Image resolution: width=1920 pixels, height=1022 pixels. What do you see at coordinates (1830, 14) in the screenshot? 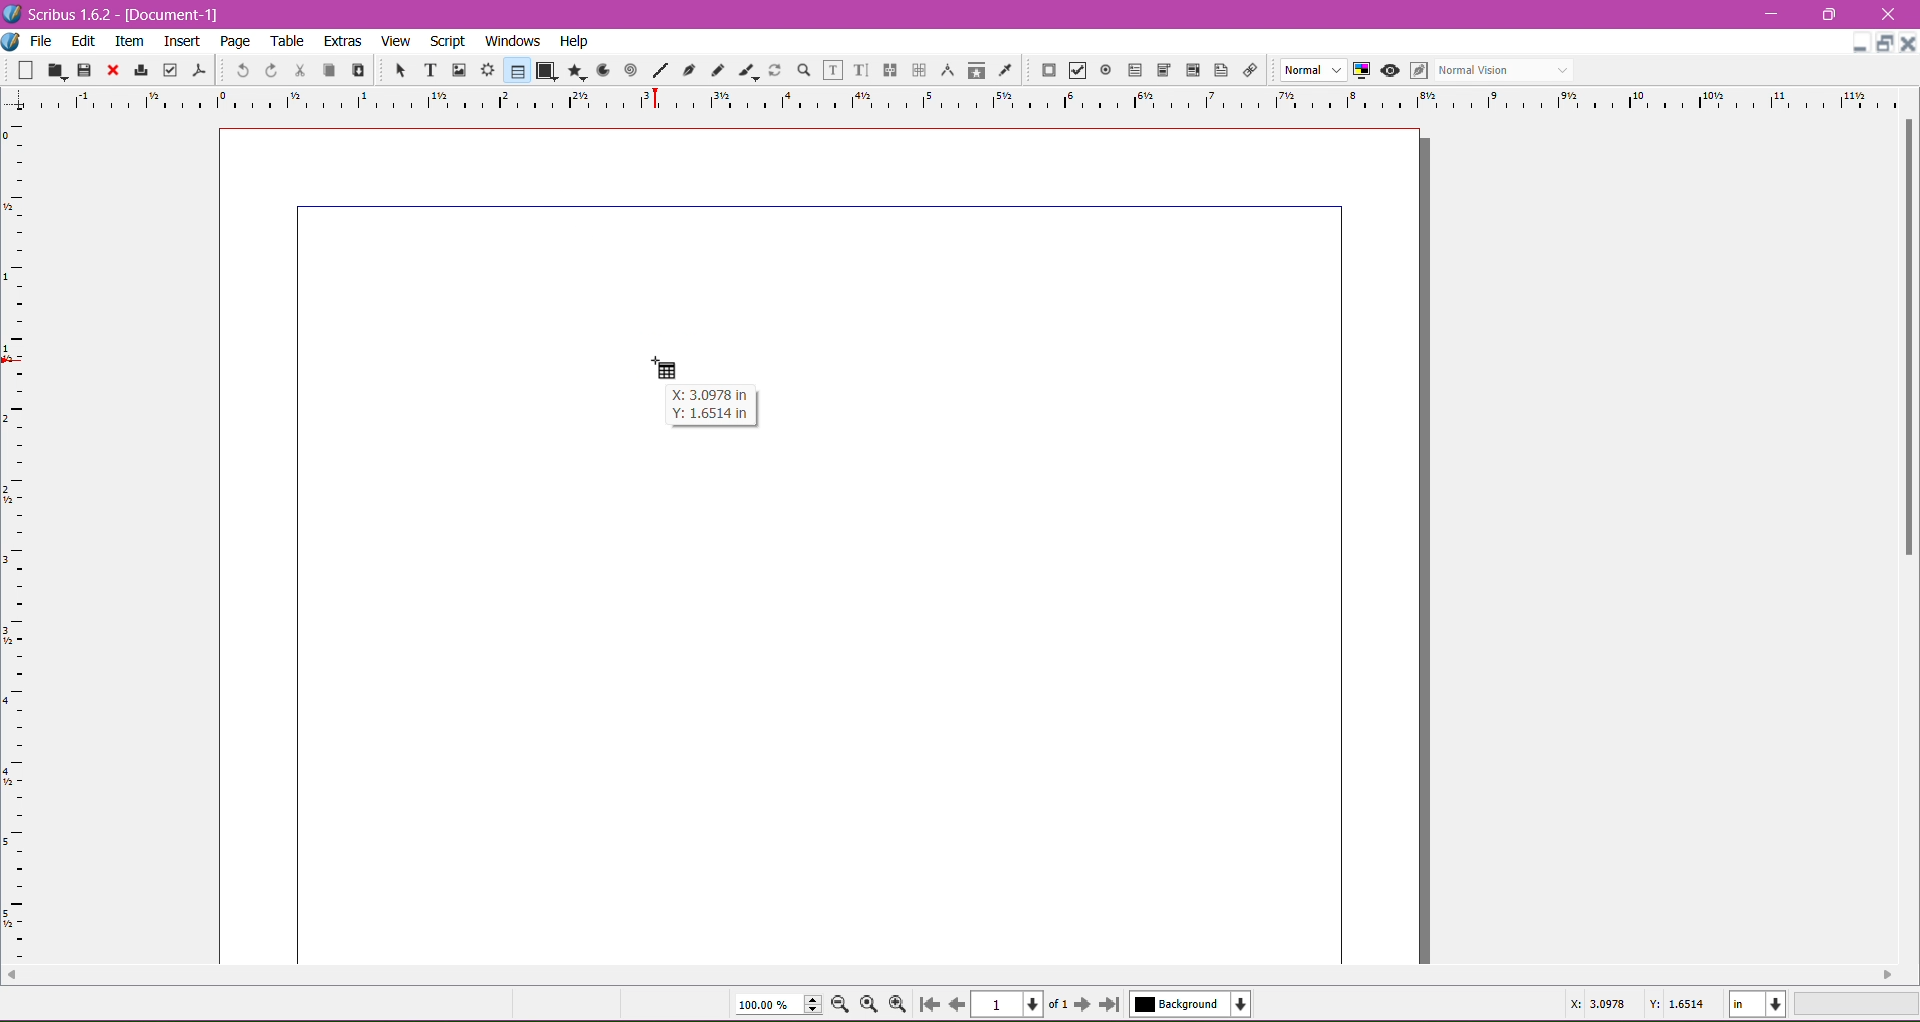
I see `Maximize` at bounding box center [1830, 14].